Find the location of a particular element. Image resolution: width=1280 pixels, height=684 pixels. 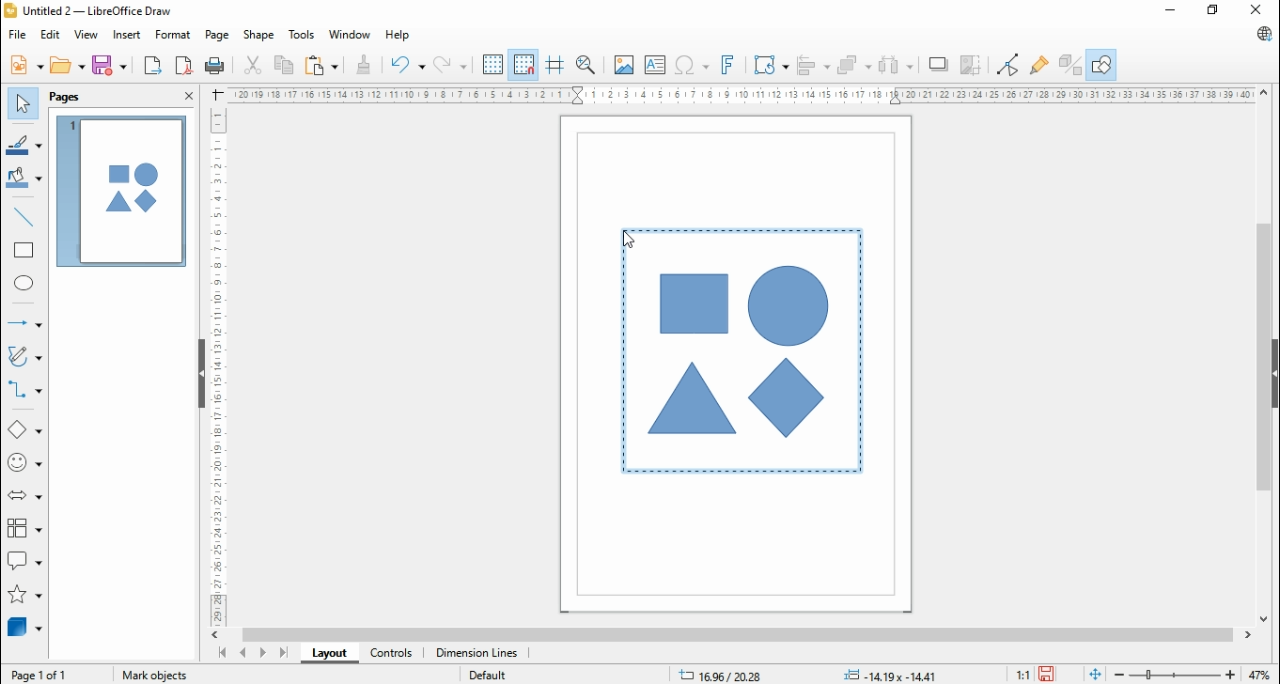

line color is located at coordinates (24, 143).